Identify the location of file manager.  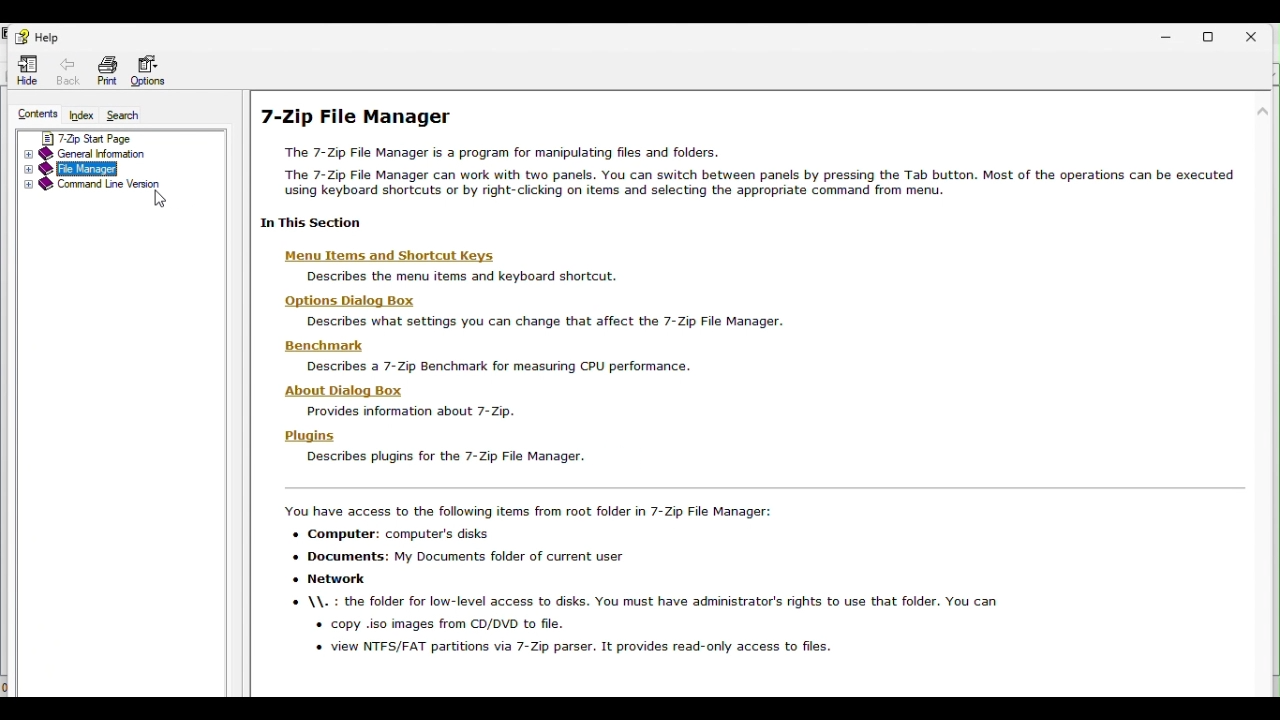
(75, 168).